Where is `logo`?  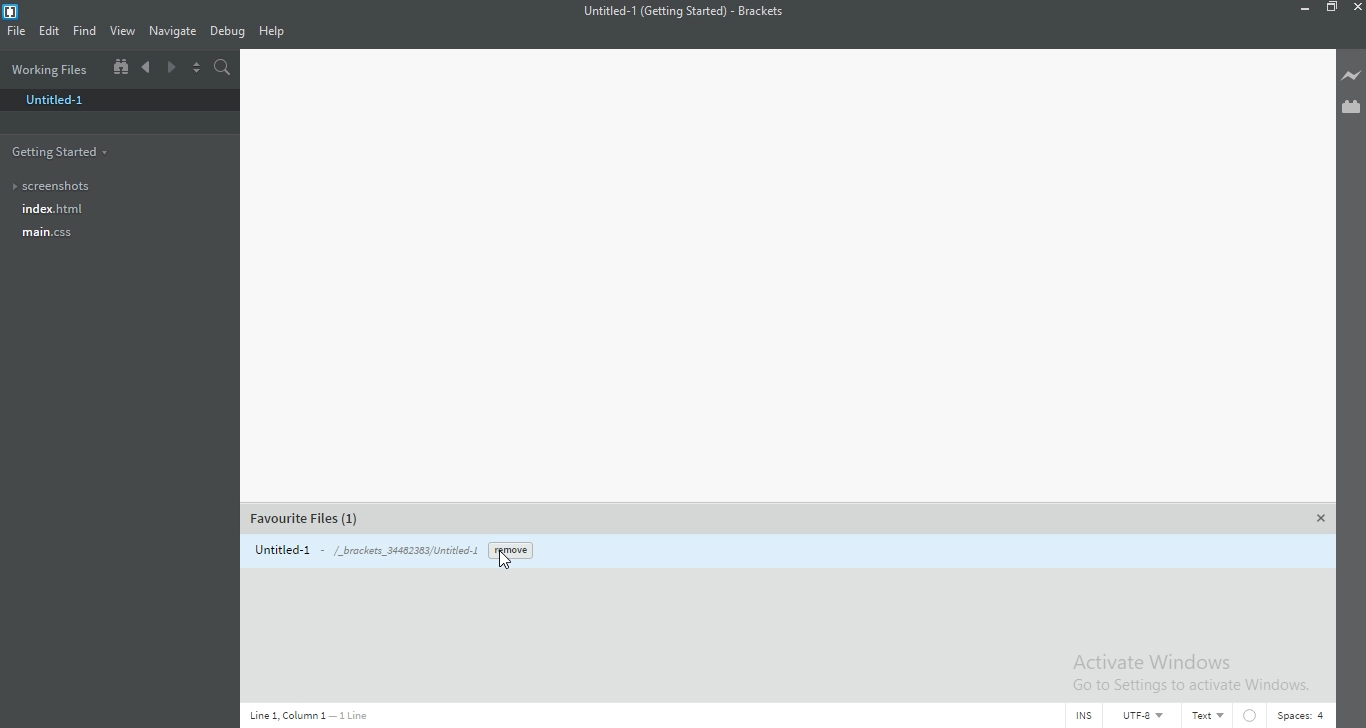 logo is located at coordinates (11, 11).